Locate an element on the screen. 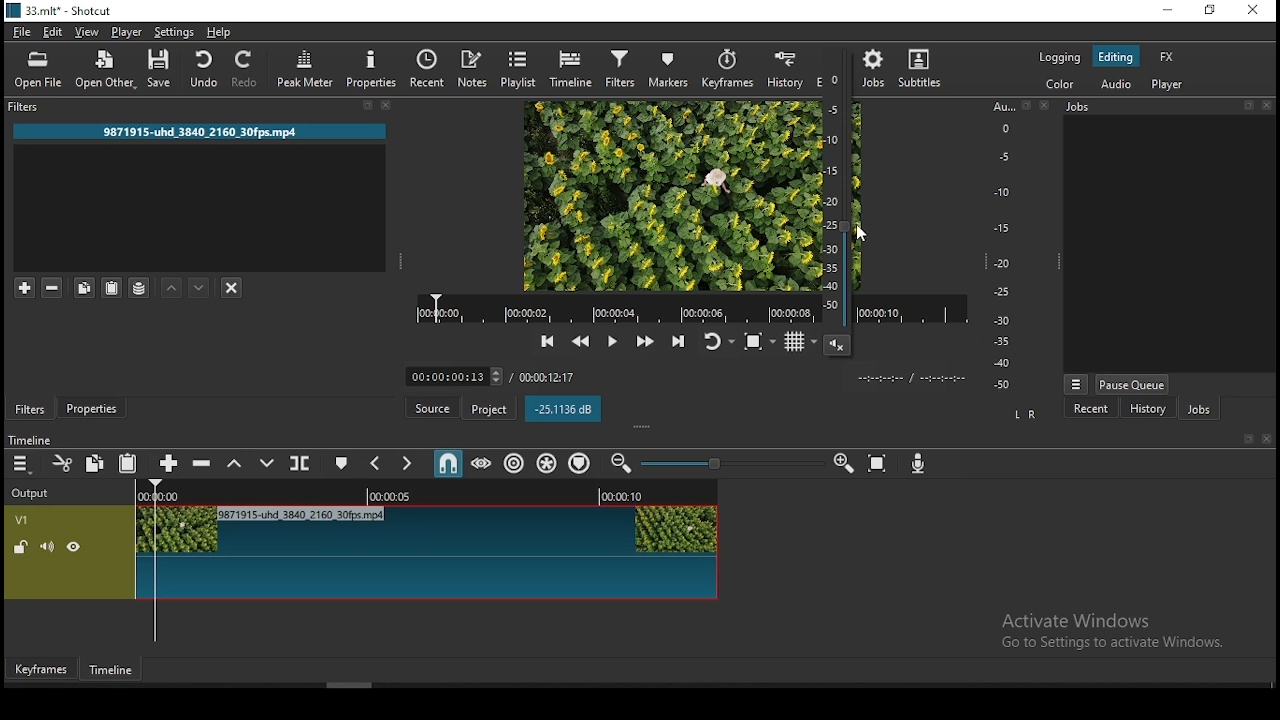 The height and width of the screenshot is (720, 1280). edit is located at coordinates (56, 31).